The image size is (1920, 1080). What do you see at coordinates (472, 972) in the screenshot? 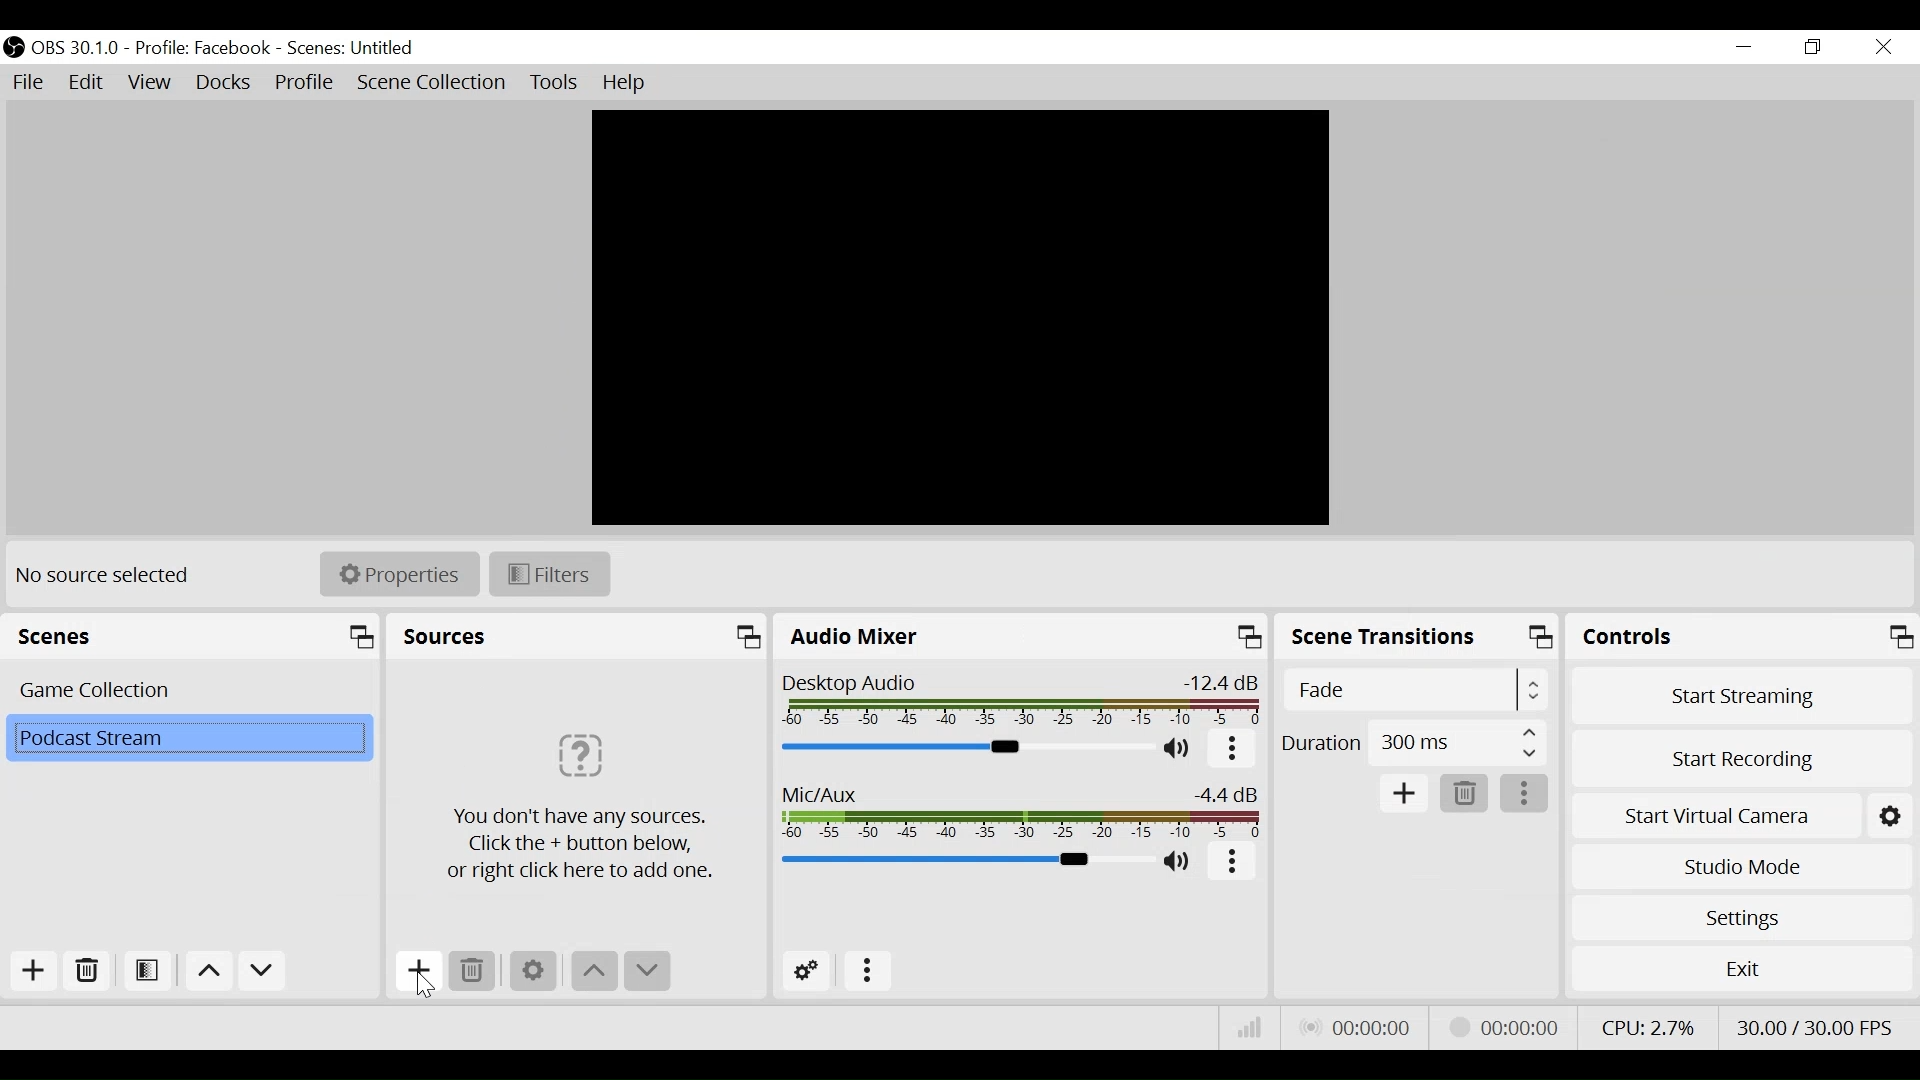
I see `Remove` at bounding box center [472, 972].